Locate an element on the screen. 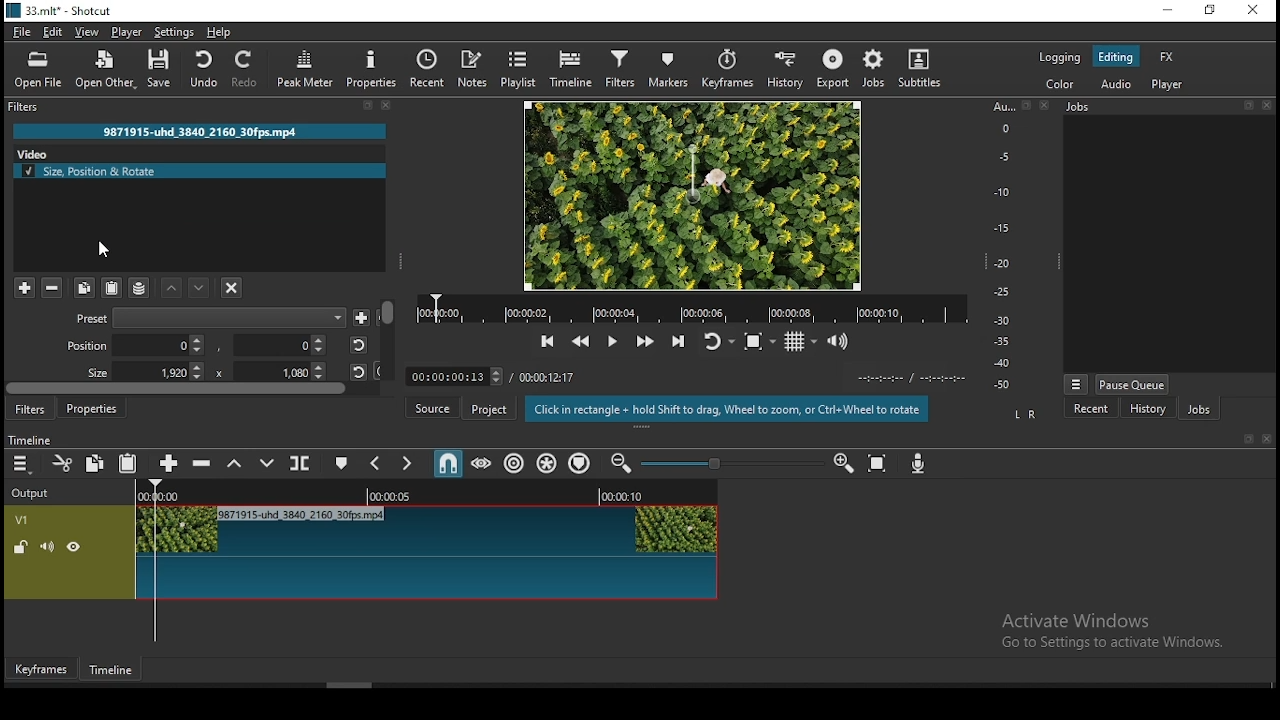  filters is located at coordinates (621, 69).